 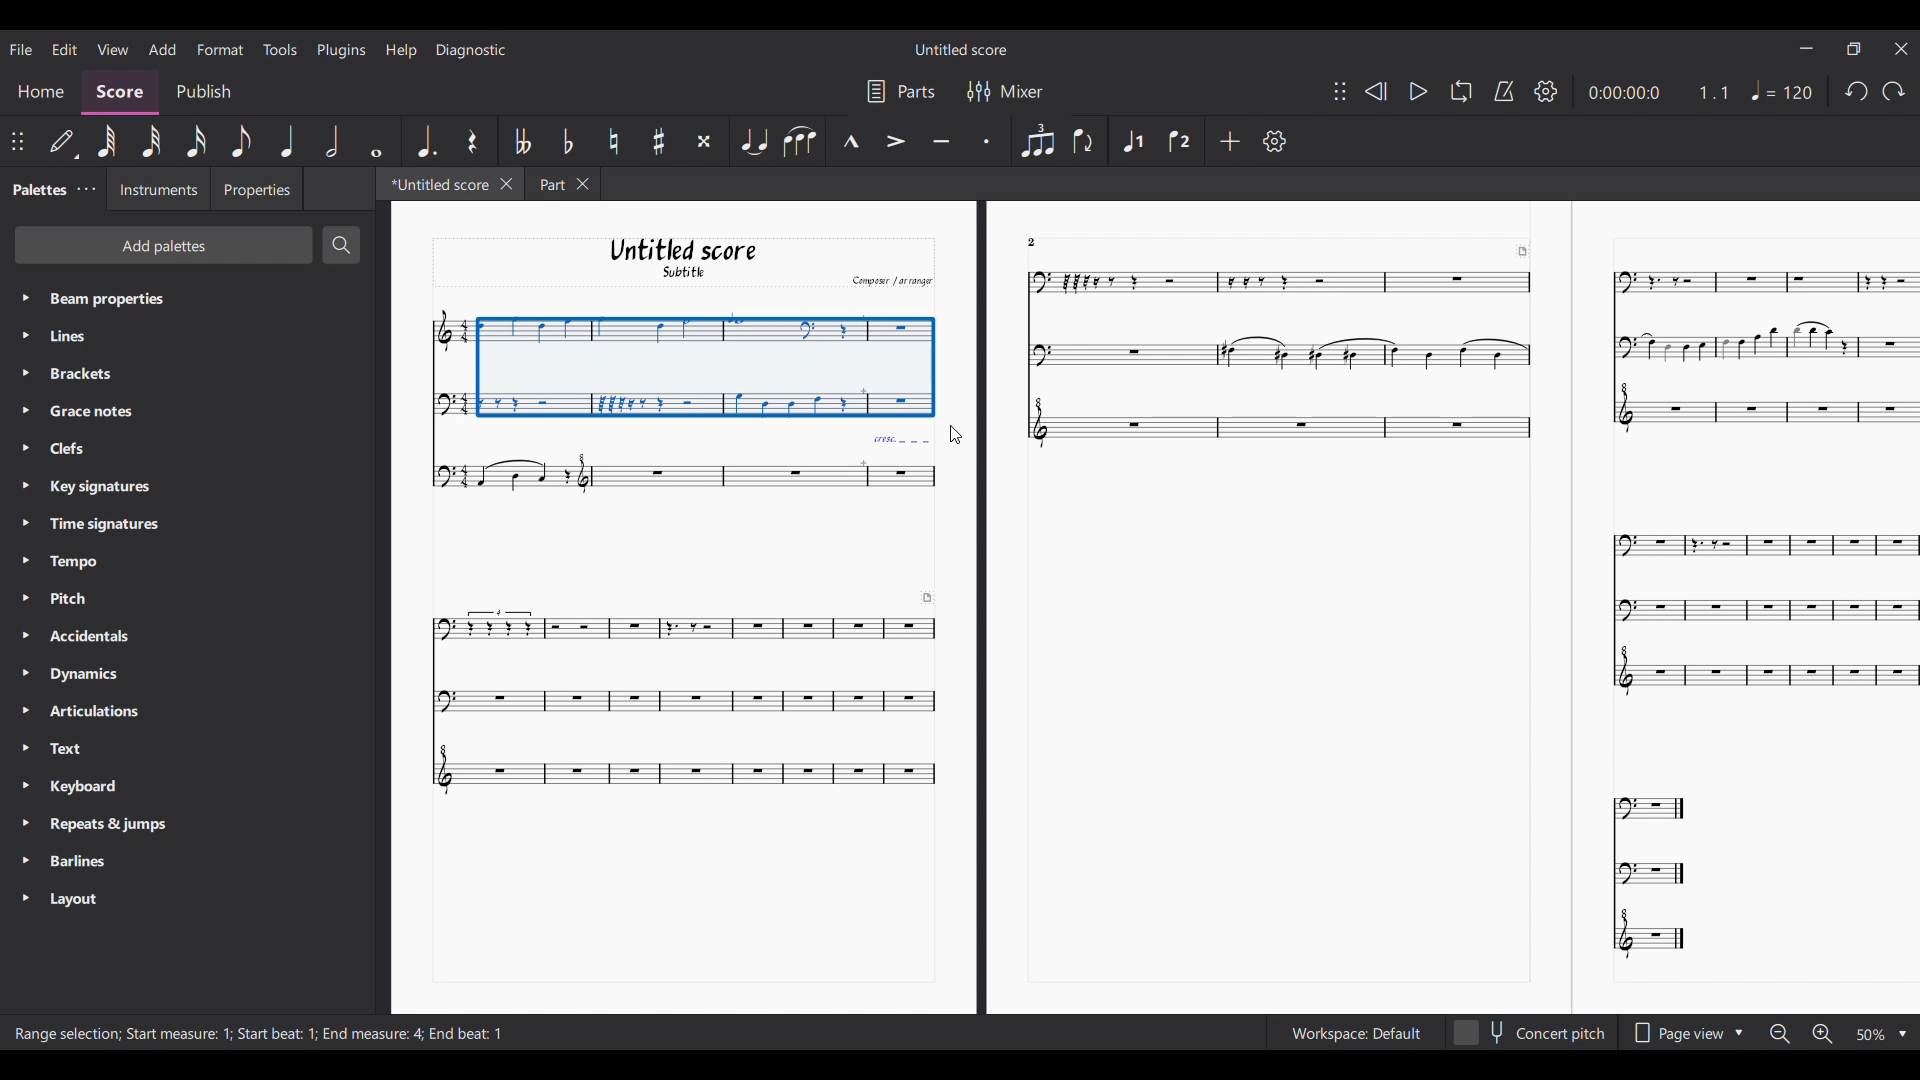 What do you see at coordinates (100, 710) in the screenshot?
I see `Articulations` at bounding box center [100, 710].